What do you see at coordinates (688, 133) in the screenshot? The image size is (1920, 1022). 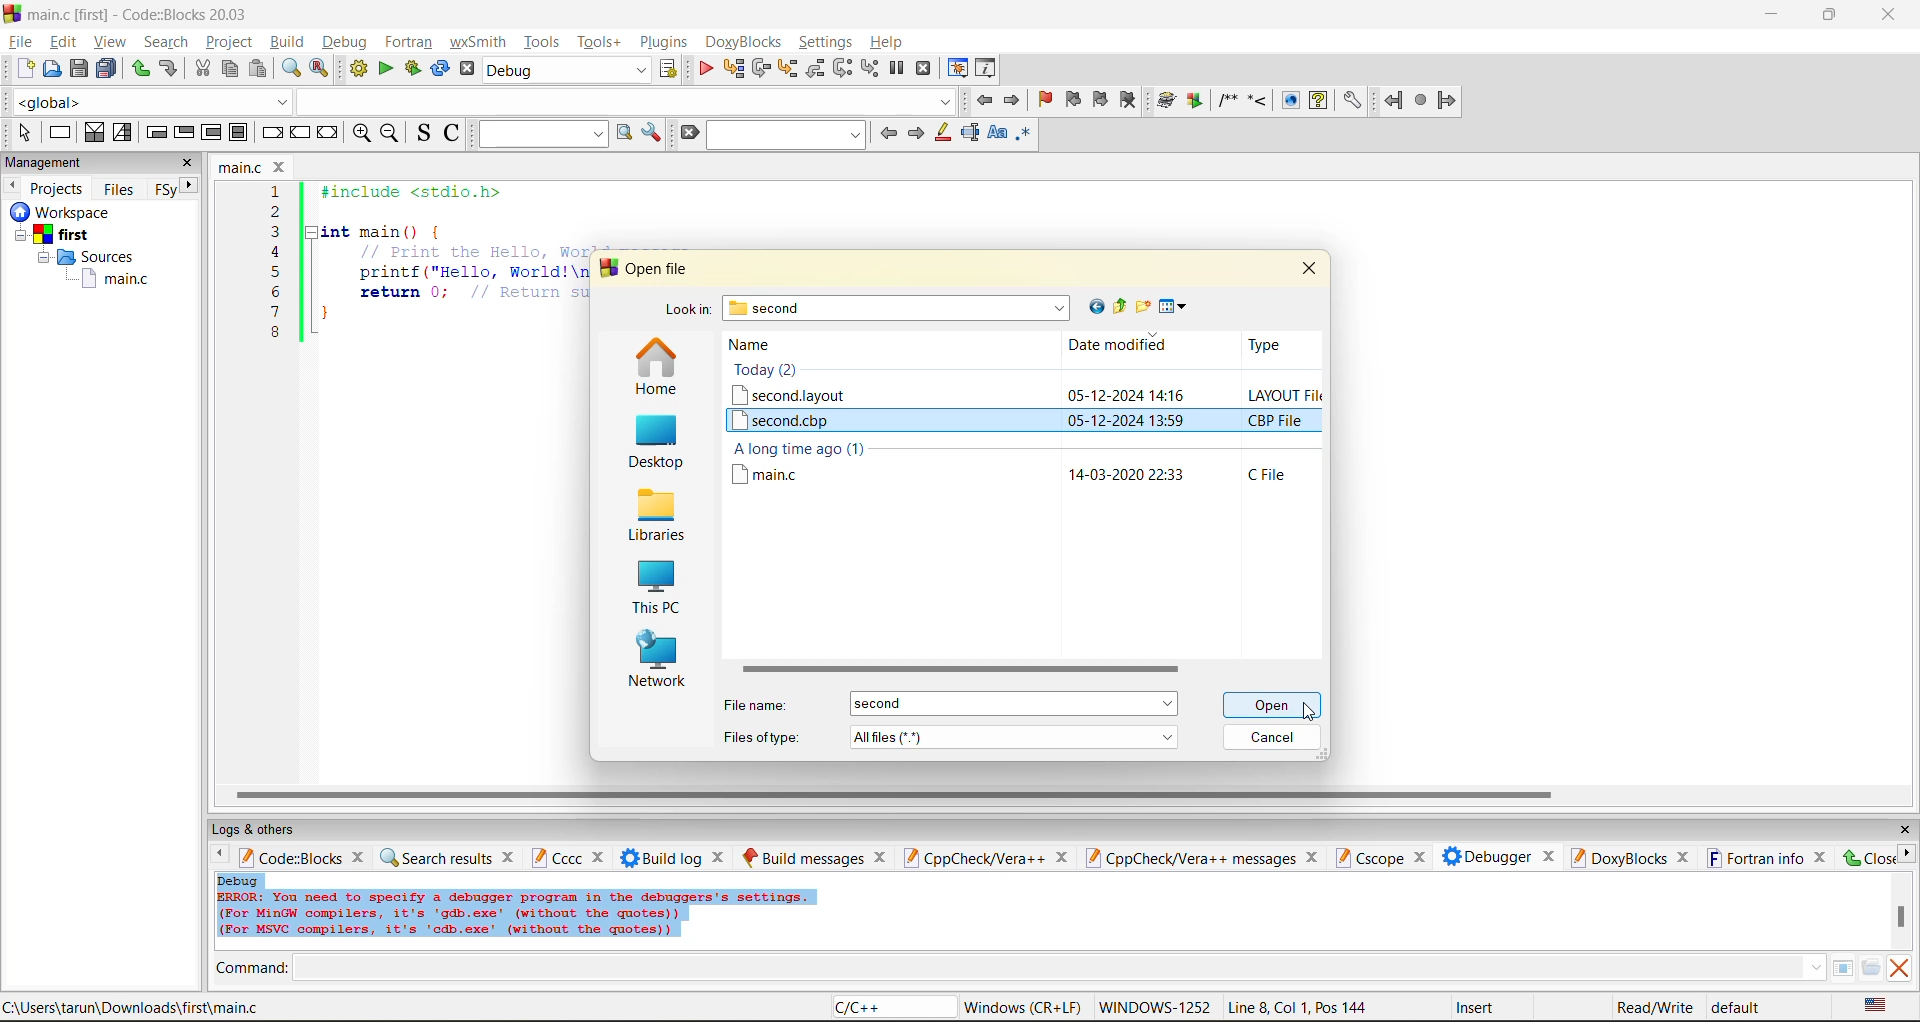 I see `clear` at bounding box center [688, 133].